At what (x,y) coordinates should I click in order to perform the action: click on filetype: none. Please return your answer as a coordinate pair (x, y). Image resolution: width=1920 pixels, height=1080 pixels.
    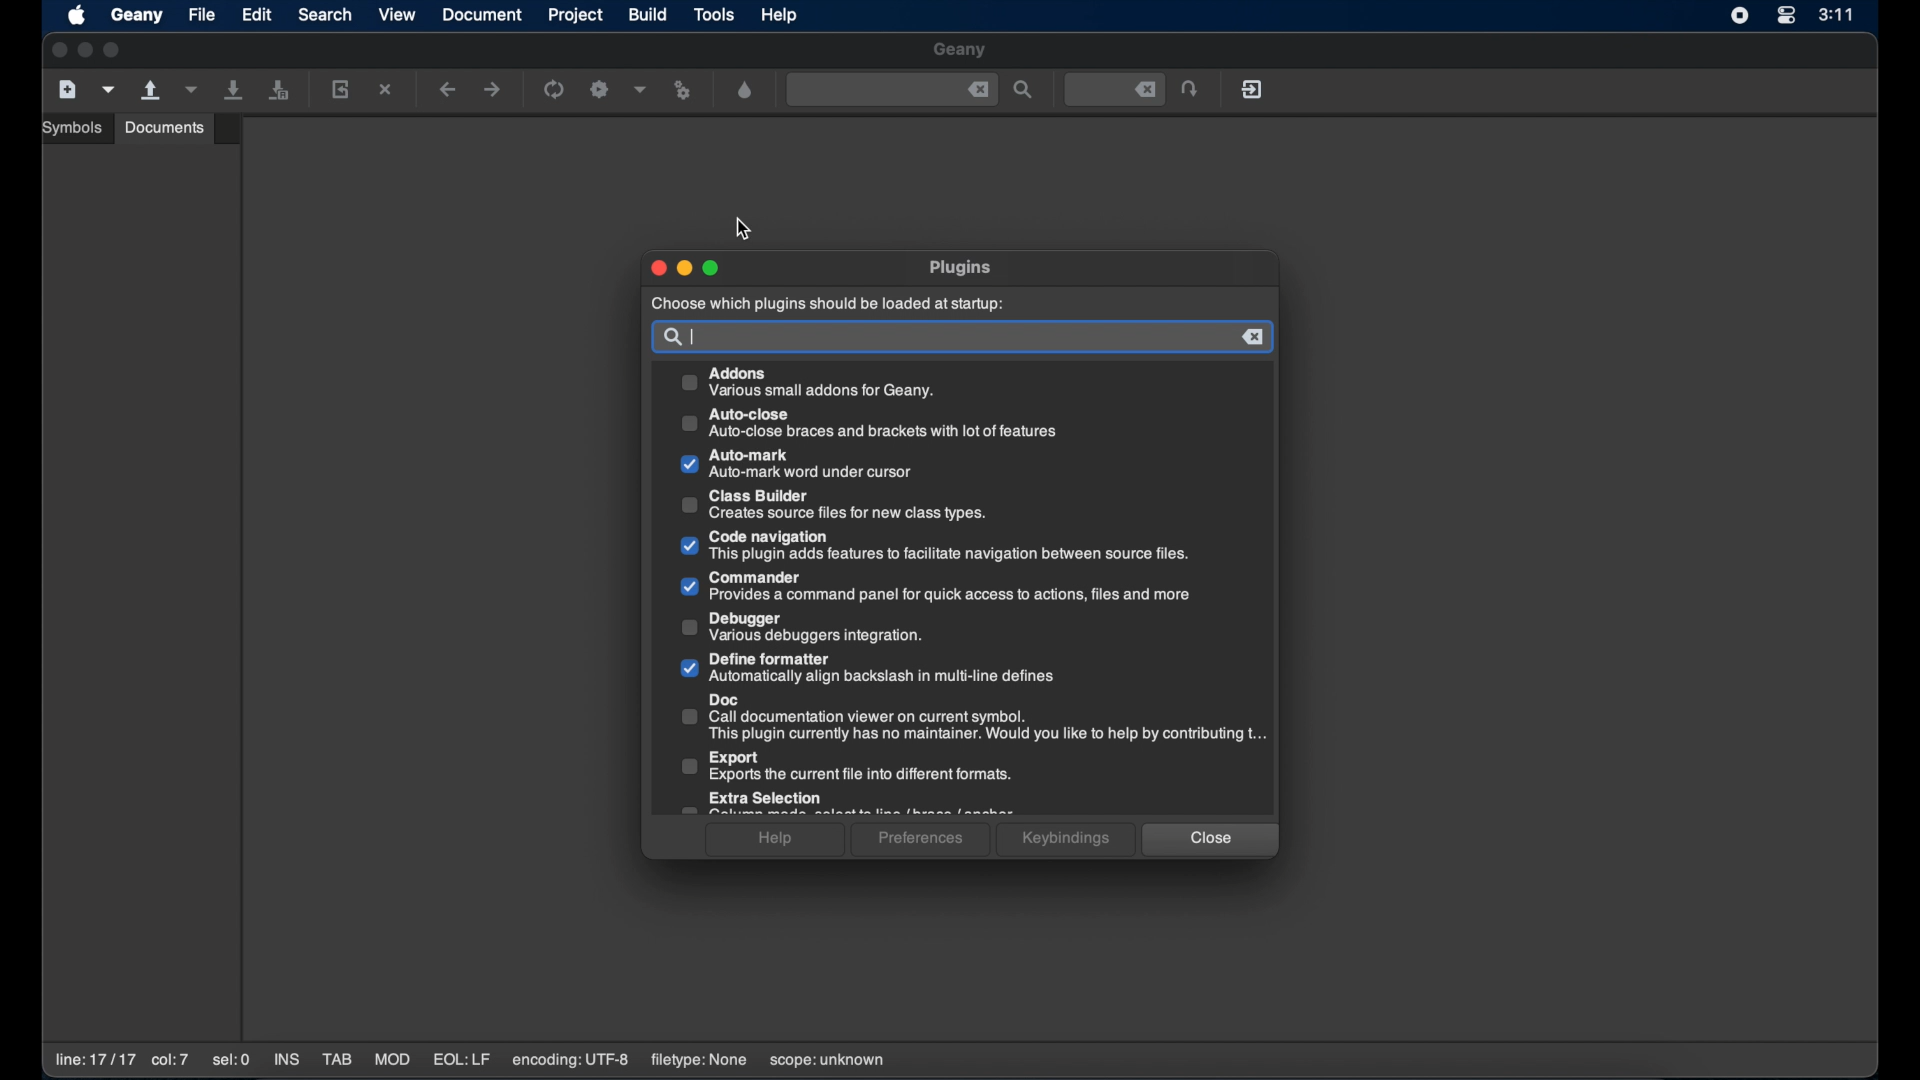
    Looking at the image, I should click on (698, 1060).